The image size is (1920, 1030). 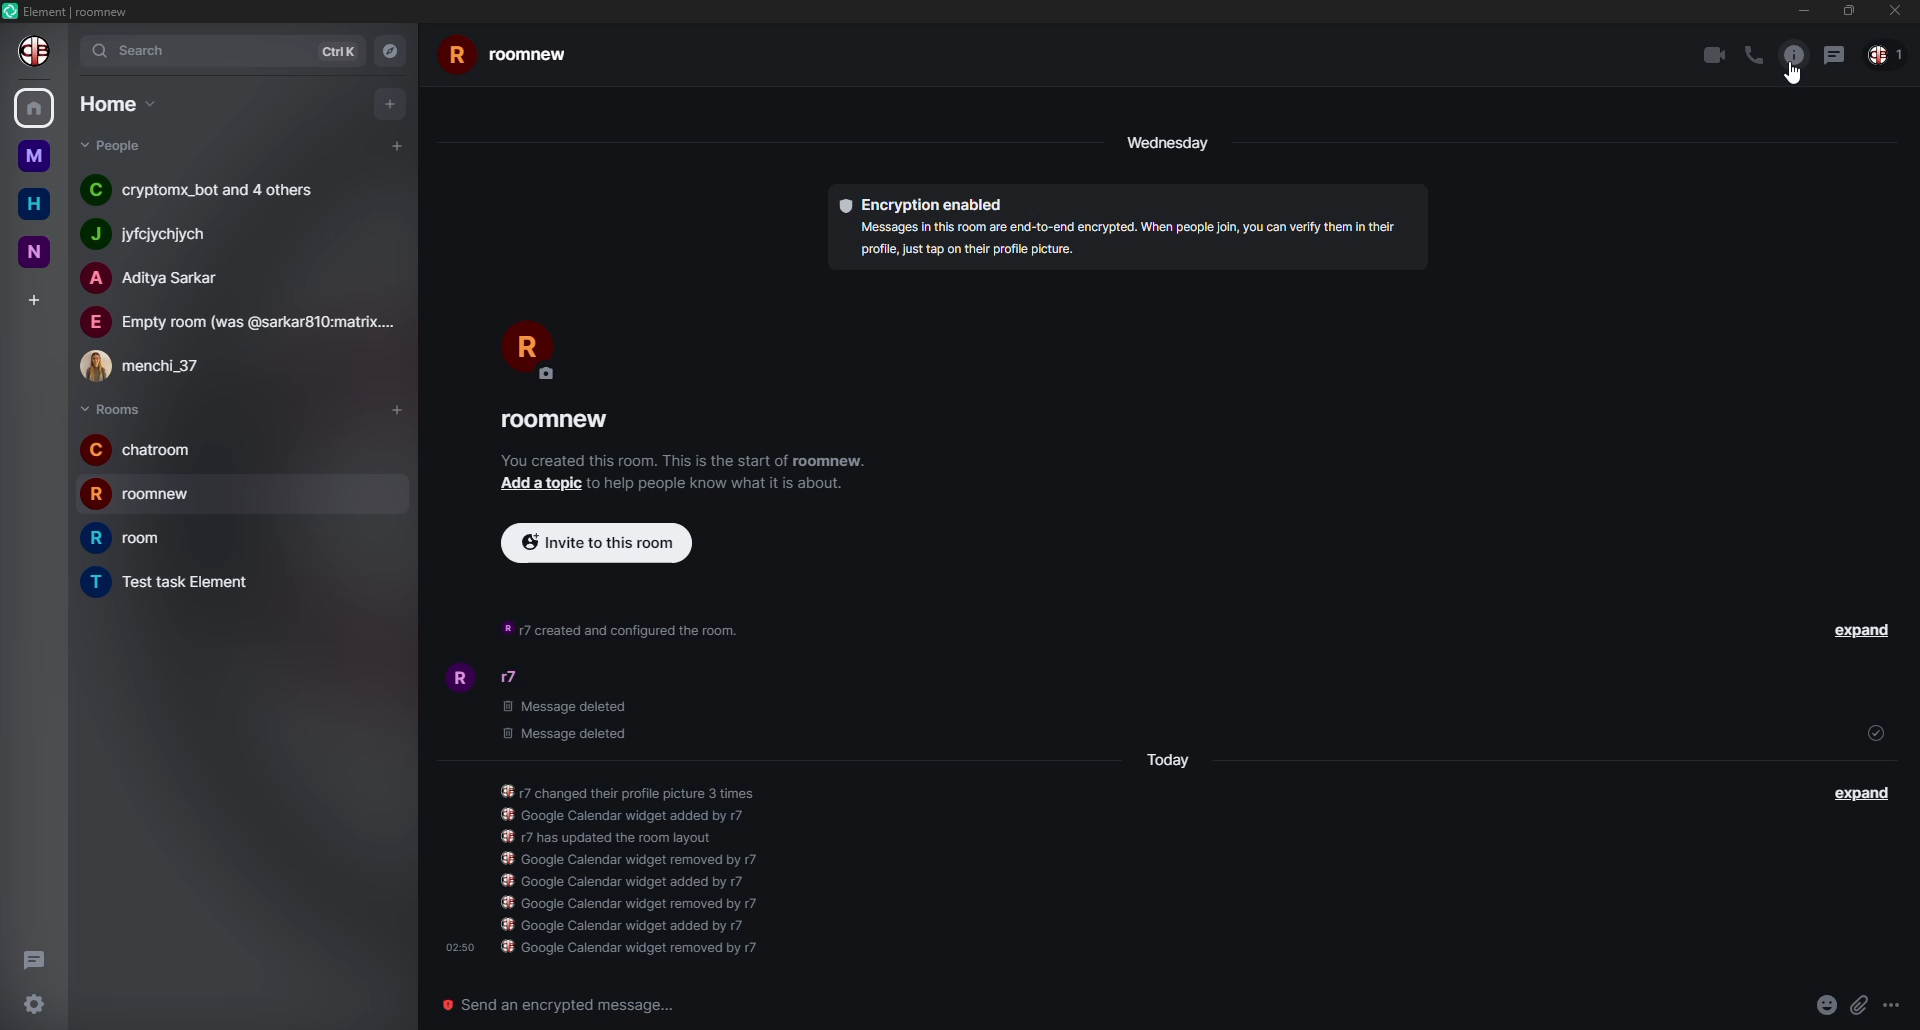 I want to click on element, so click(x=69, y=12).